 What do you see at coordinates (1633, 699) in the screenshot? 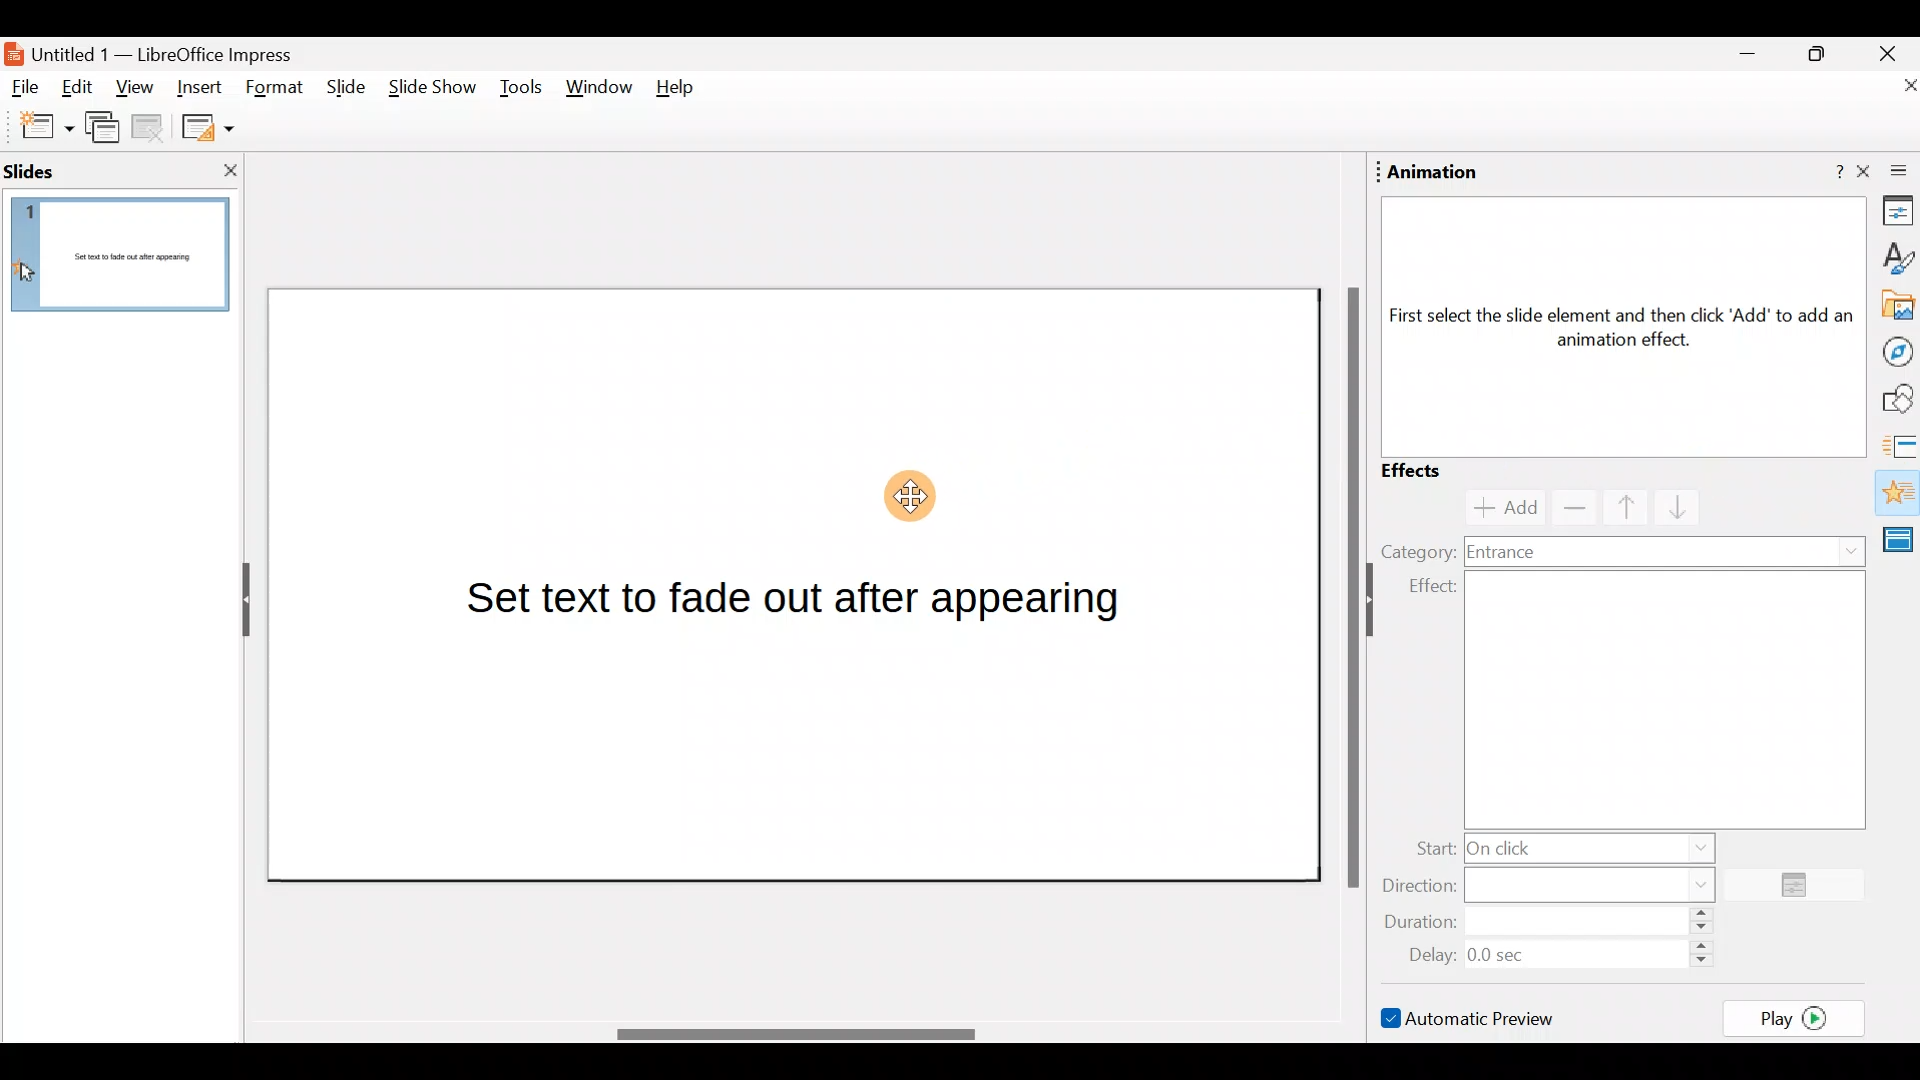
I see `Effect` at bounding box center [1633, 699].